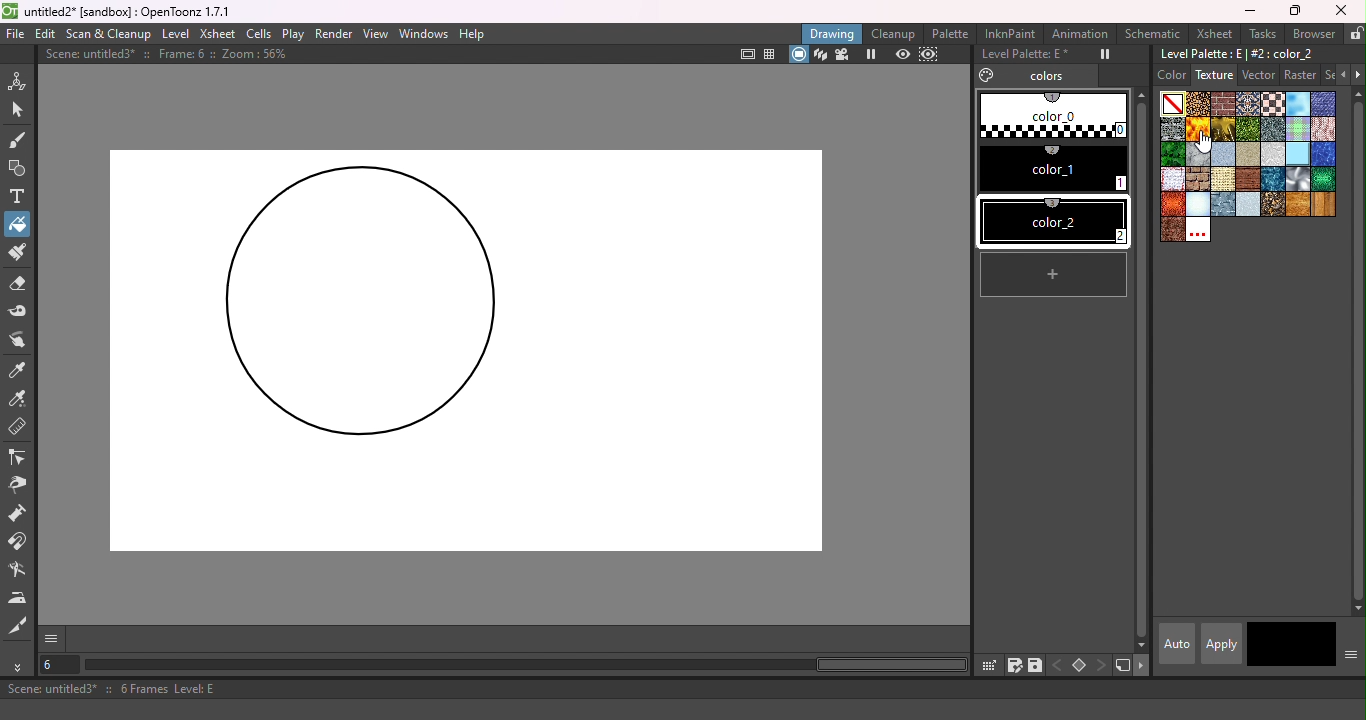  What do you see at coordinates (18, 456) in the screenshot?
I see `Control point editor tool` at bounding box center [18, 456].